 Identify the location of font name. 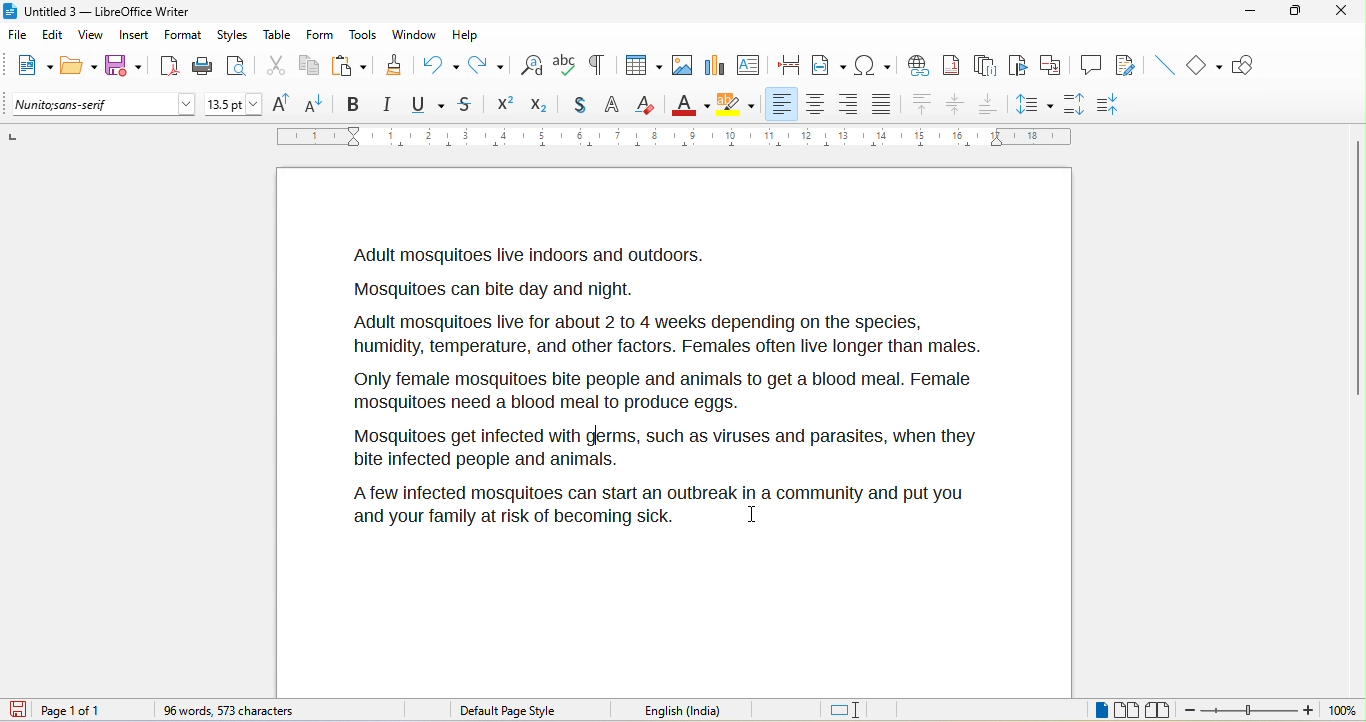
(103, 105).